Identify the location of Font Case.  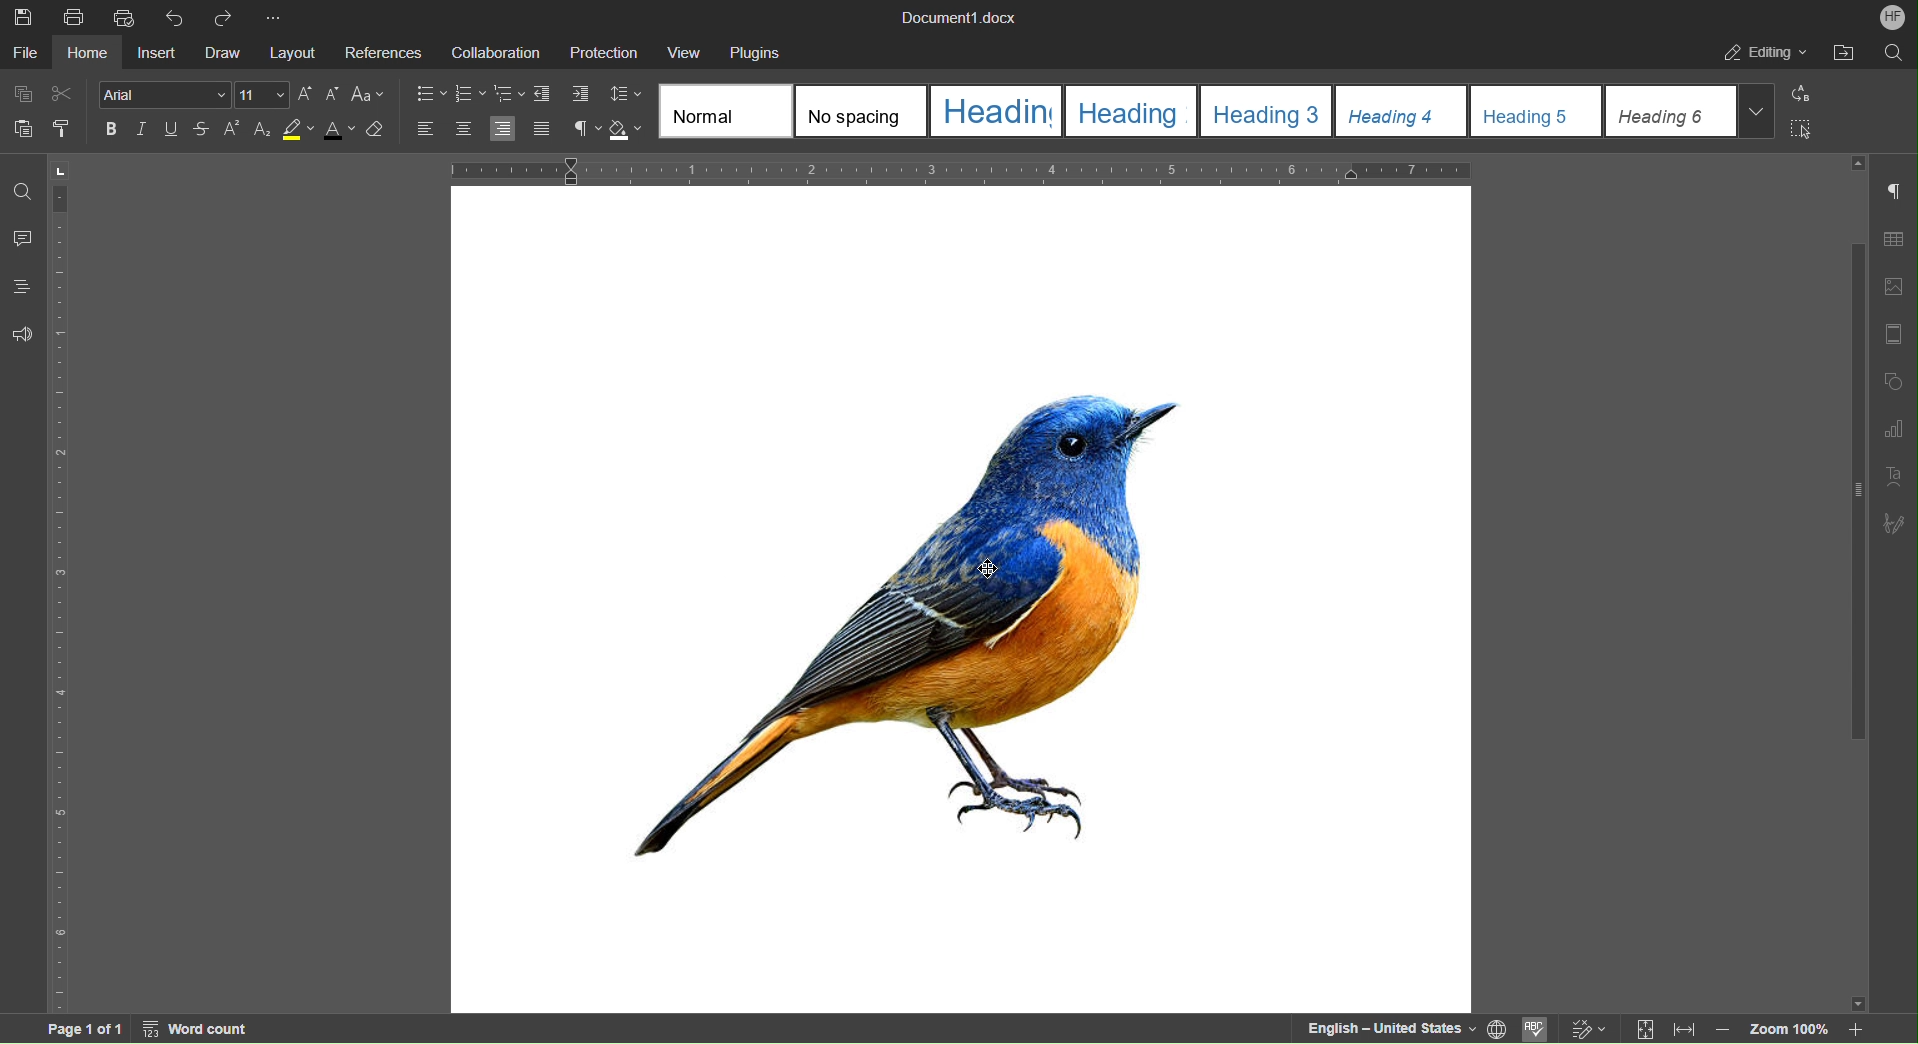
(368, 94).